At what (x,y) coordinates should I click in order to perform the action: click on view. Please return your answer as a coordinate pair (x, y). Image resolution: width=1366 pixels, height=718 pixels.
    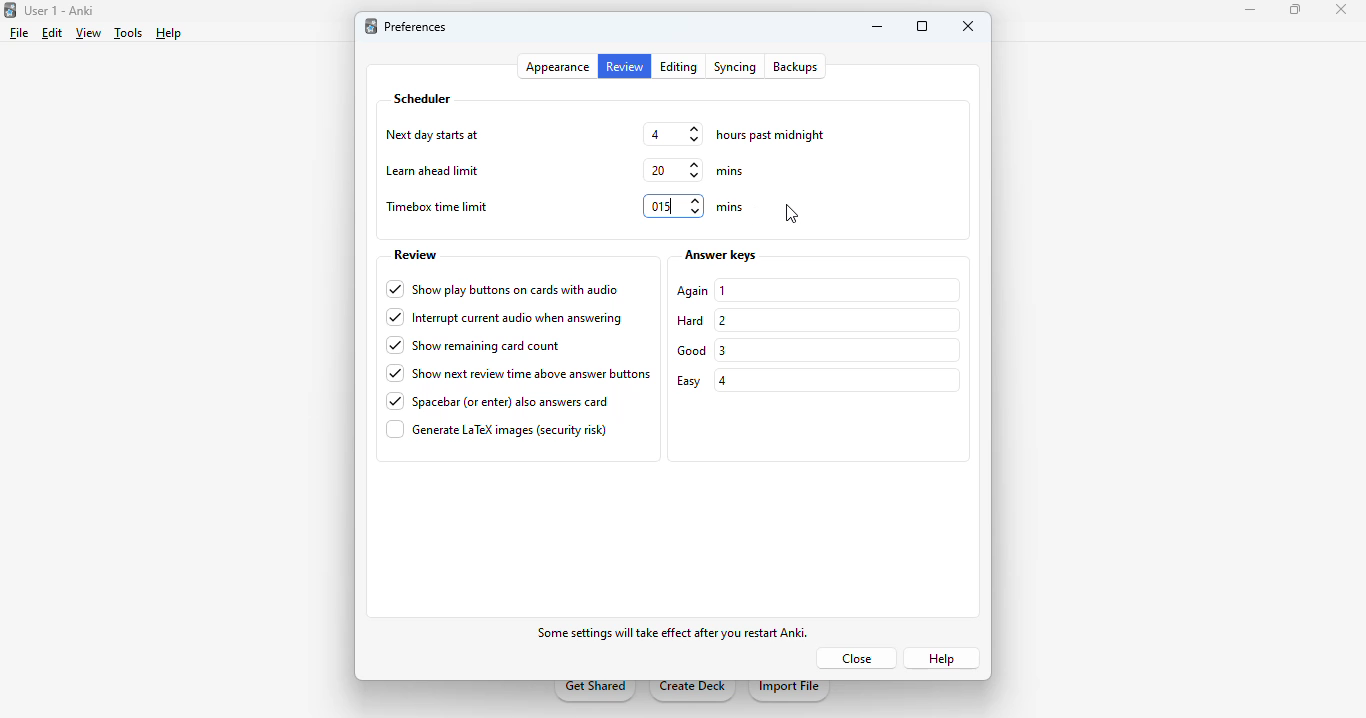
    Looking at the image, I should click on (88, 34).